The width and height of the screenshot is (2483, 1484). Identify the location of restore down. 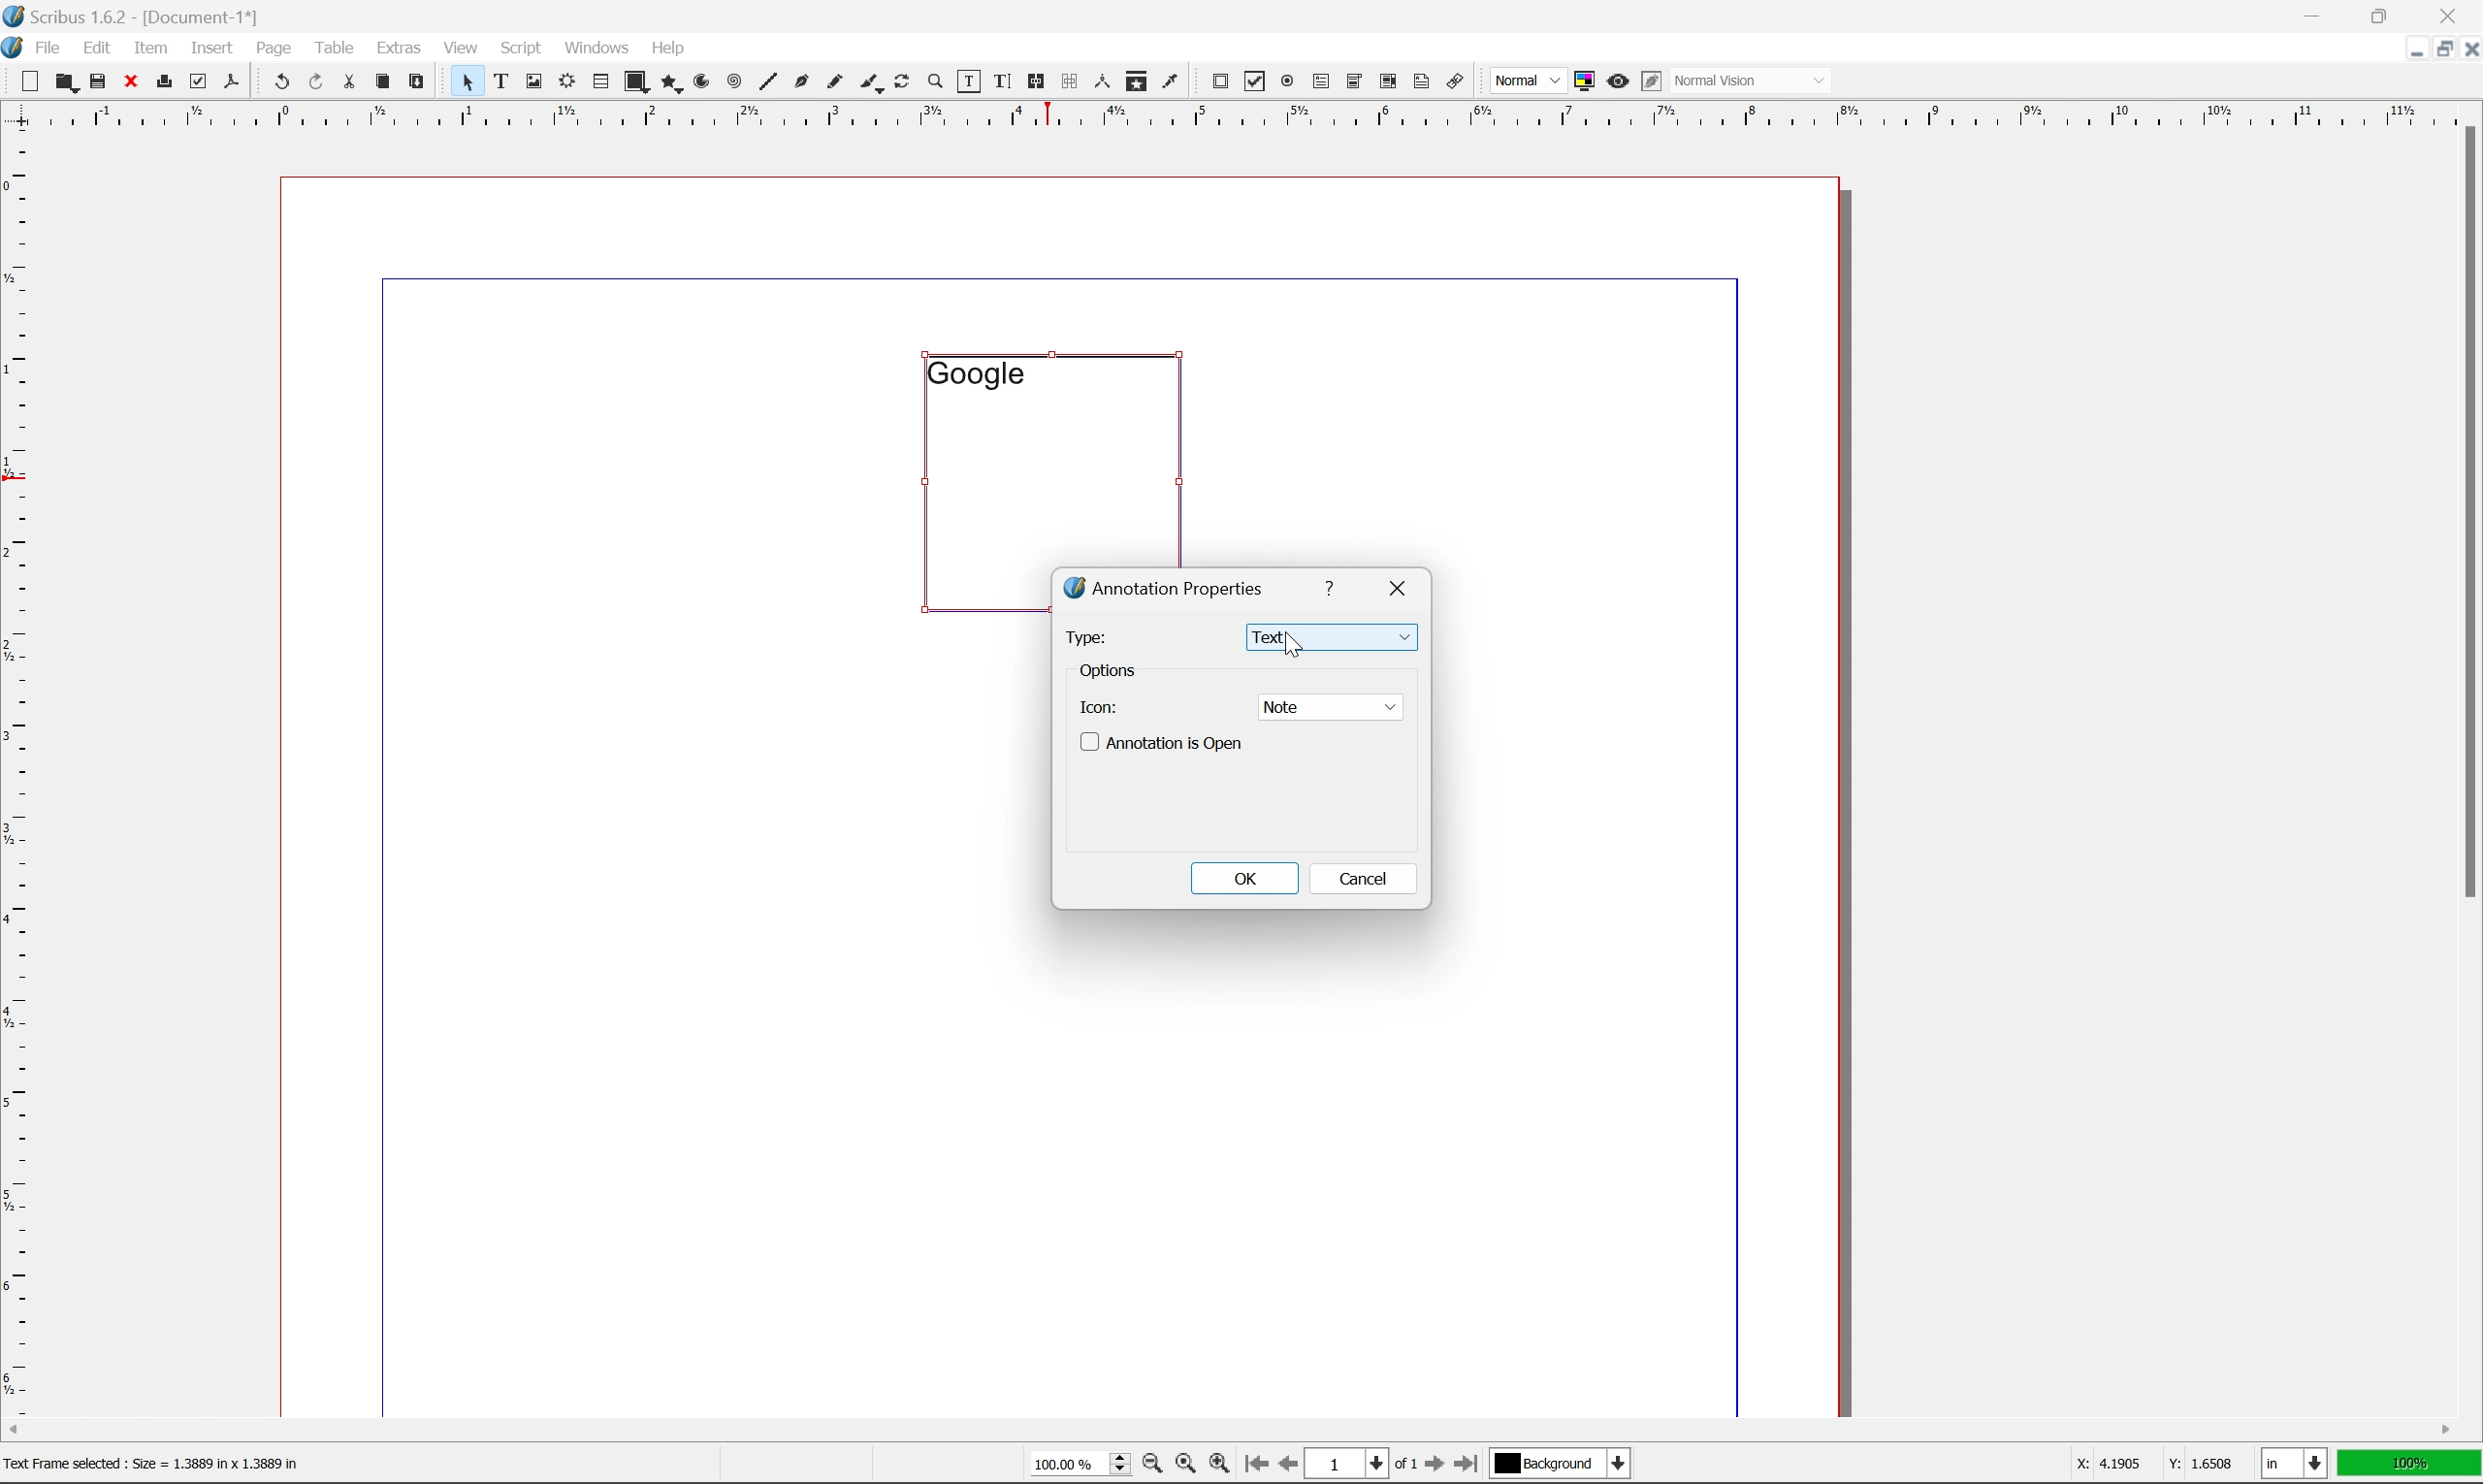
(2385, 15).